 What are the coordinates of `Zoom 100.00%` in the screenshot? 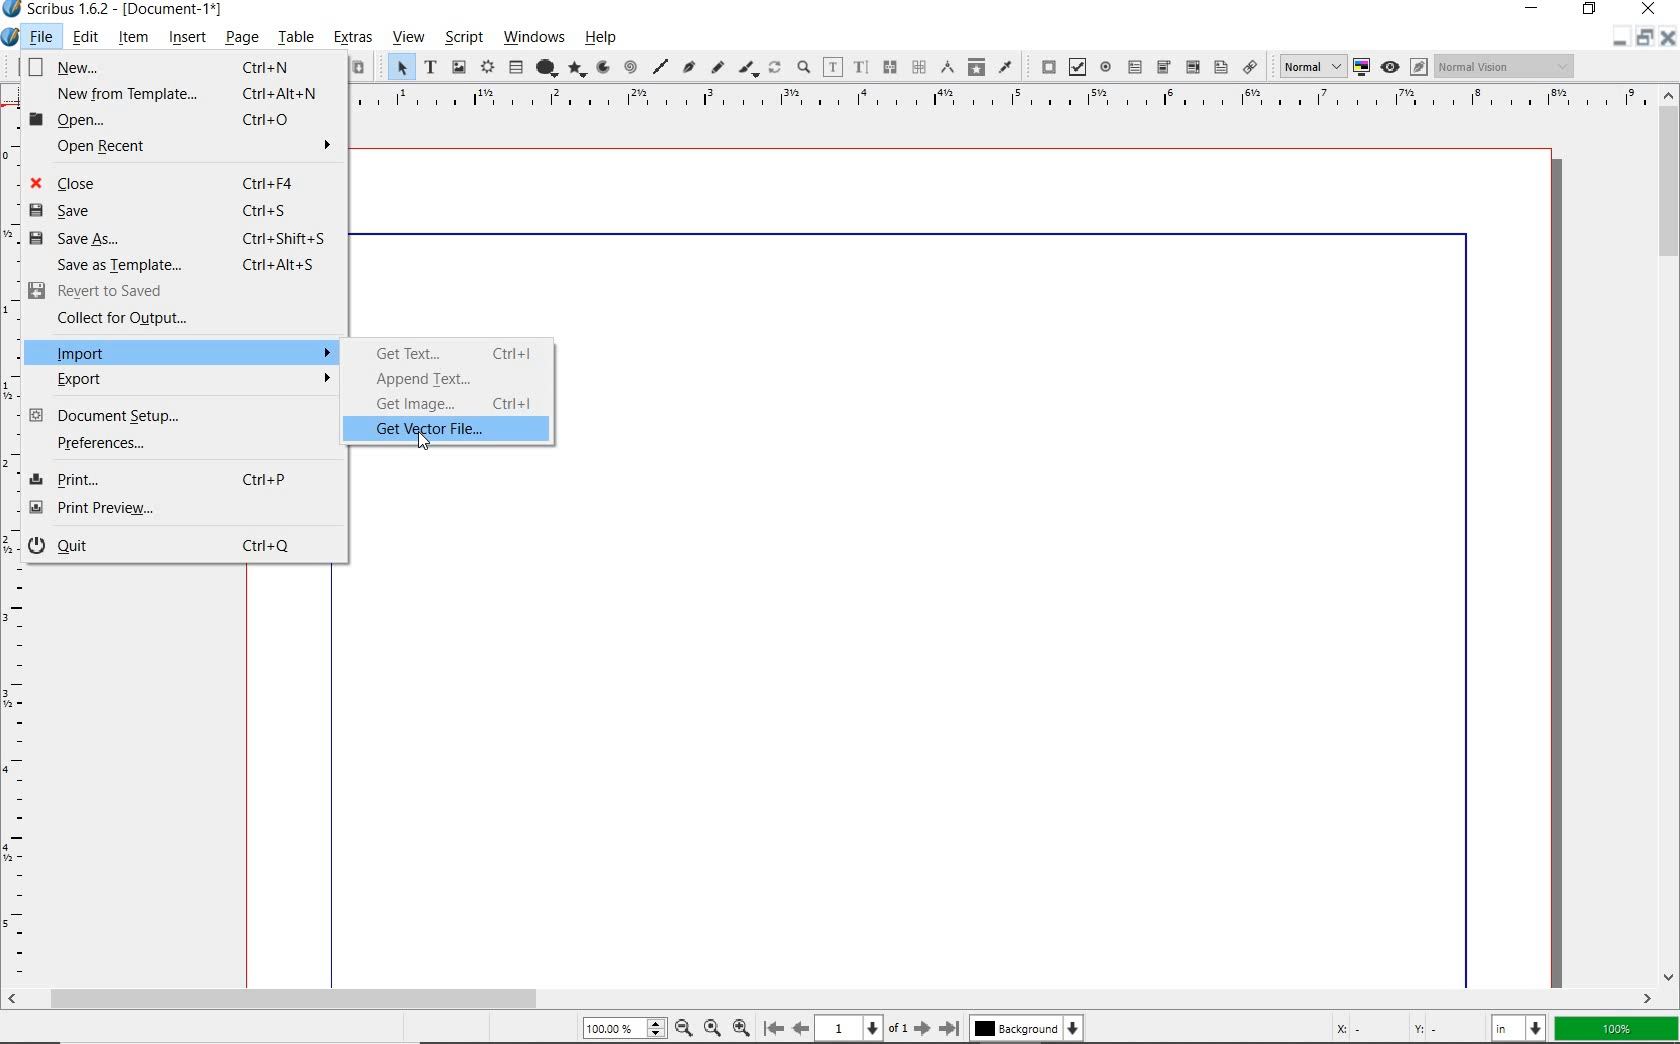 It's located at (624, 1027).